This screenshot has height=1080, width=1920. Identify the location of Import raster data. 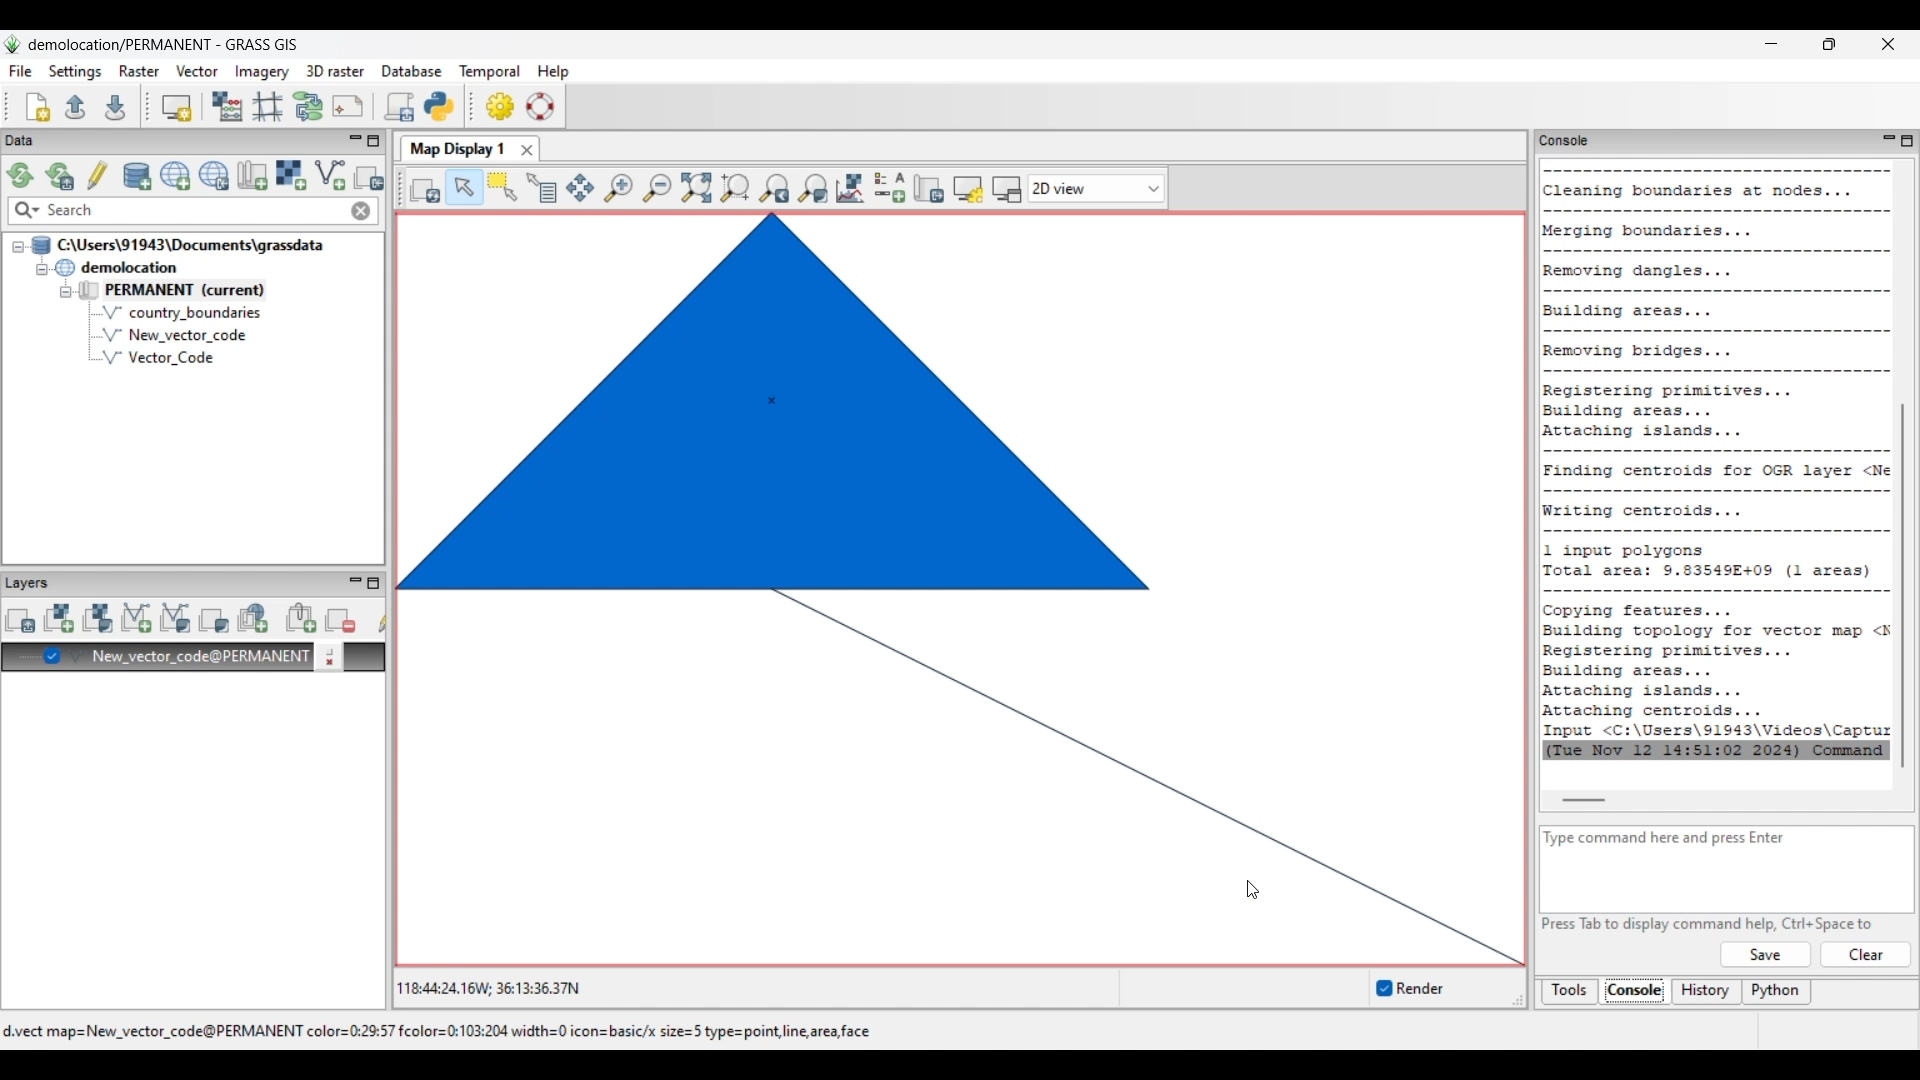
(290, 175).